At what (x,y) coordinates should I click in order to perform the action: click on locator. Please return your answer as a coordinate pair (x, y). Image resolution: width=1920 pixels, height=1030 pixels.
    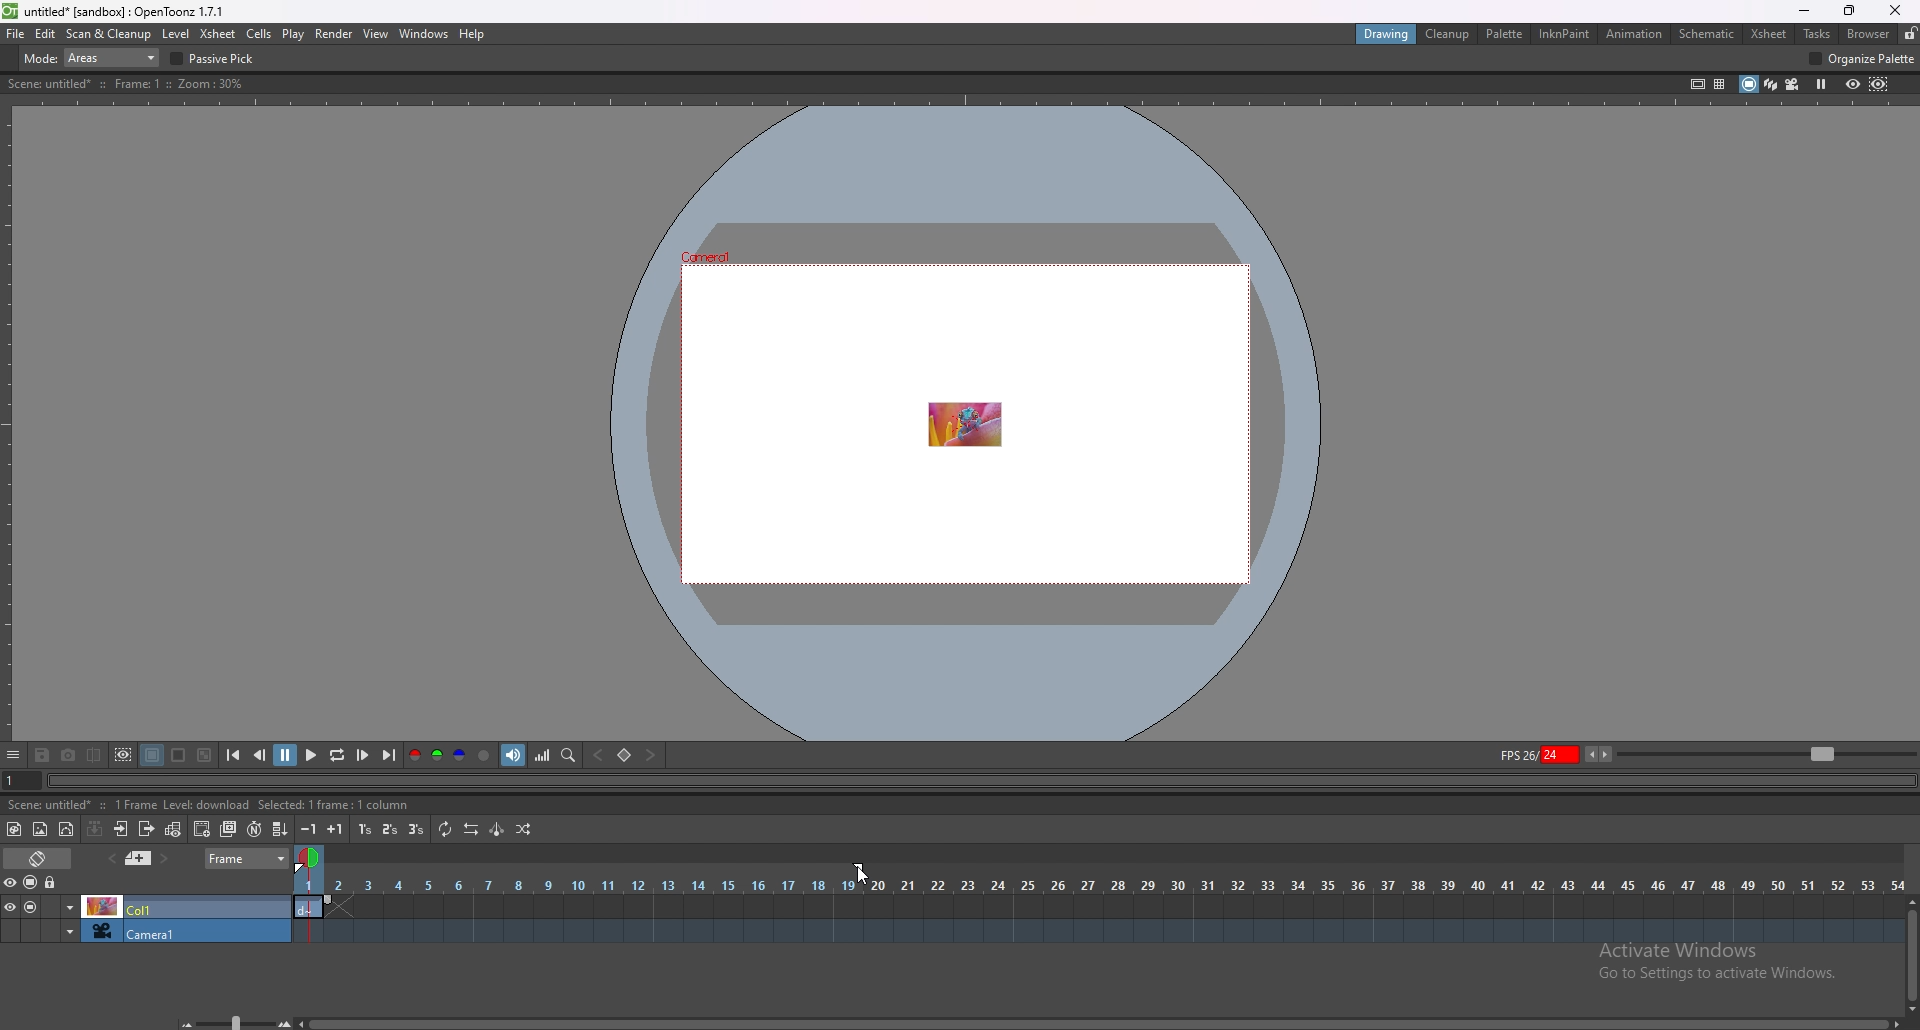
    Looking at the image, I should click on (570, 756).